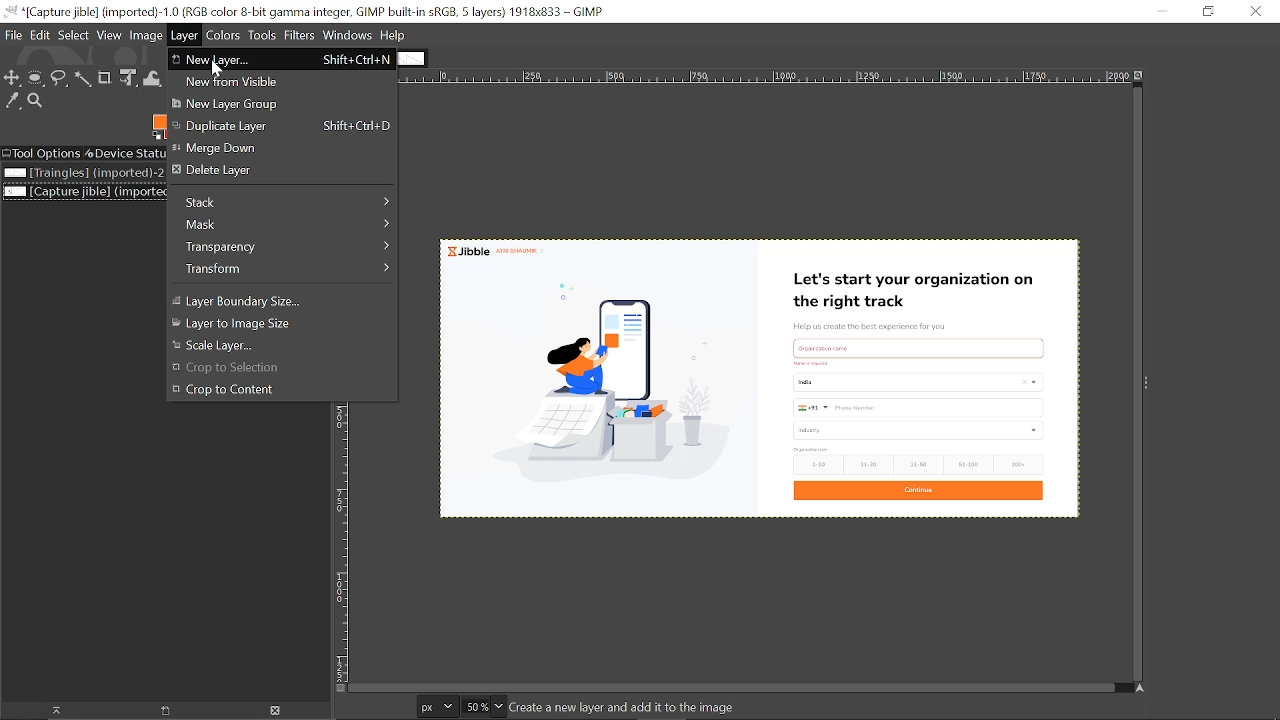  I want to click on Select, so click(73, 36).